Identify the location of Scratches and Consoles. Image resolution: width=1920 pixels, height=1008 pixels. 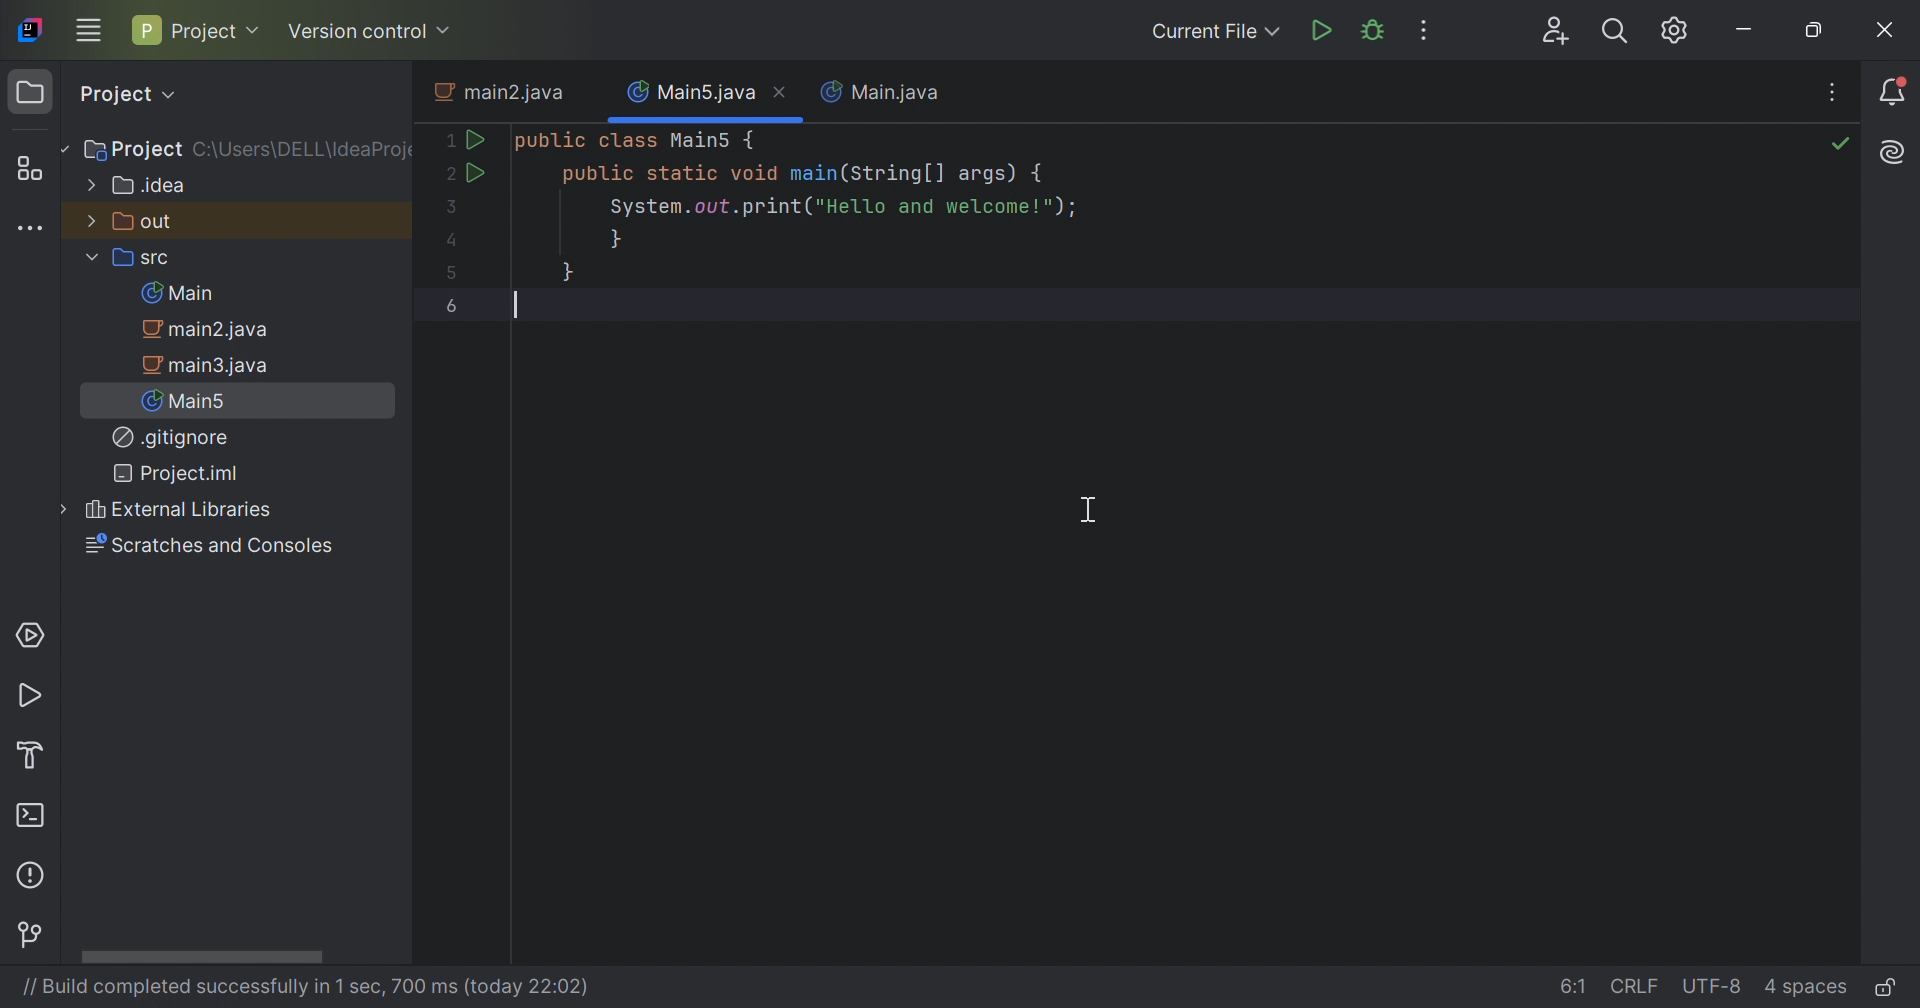
(208, 547).